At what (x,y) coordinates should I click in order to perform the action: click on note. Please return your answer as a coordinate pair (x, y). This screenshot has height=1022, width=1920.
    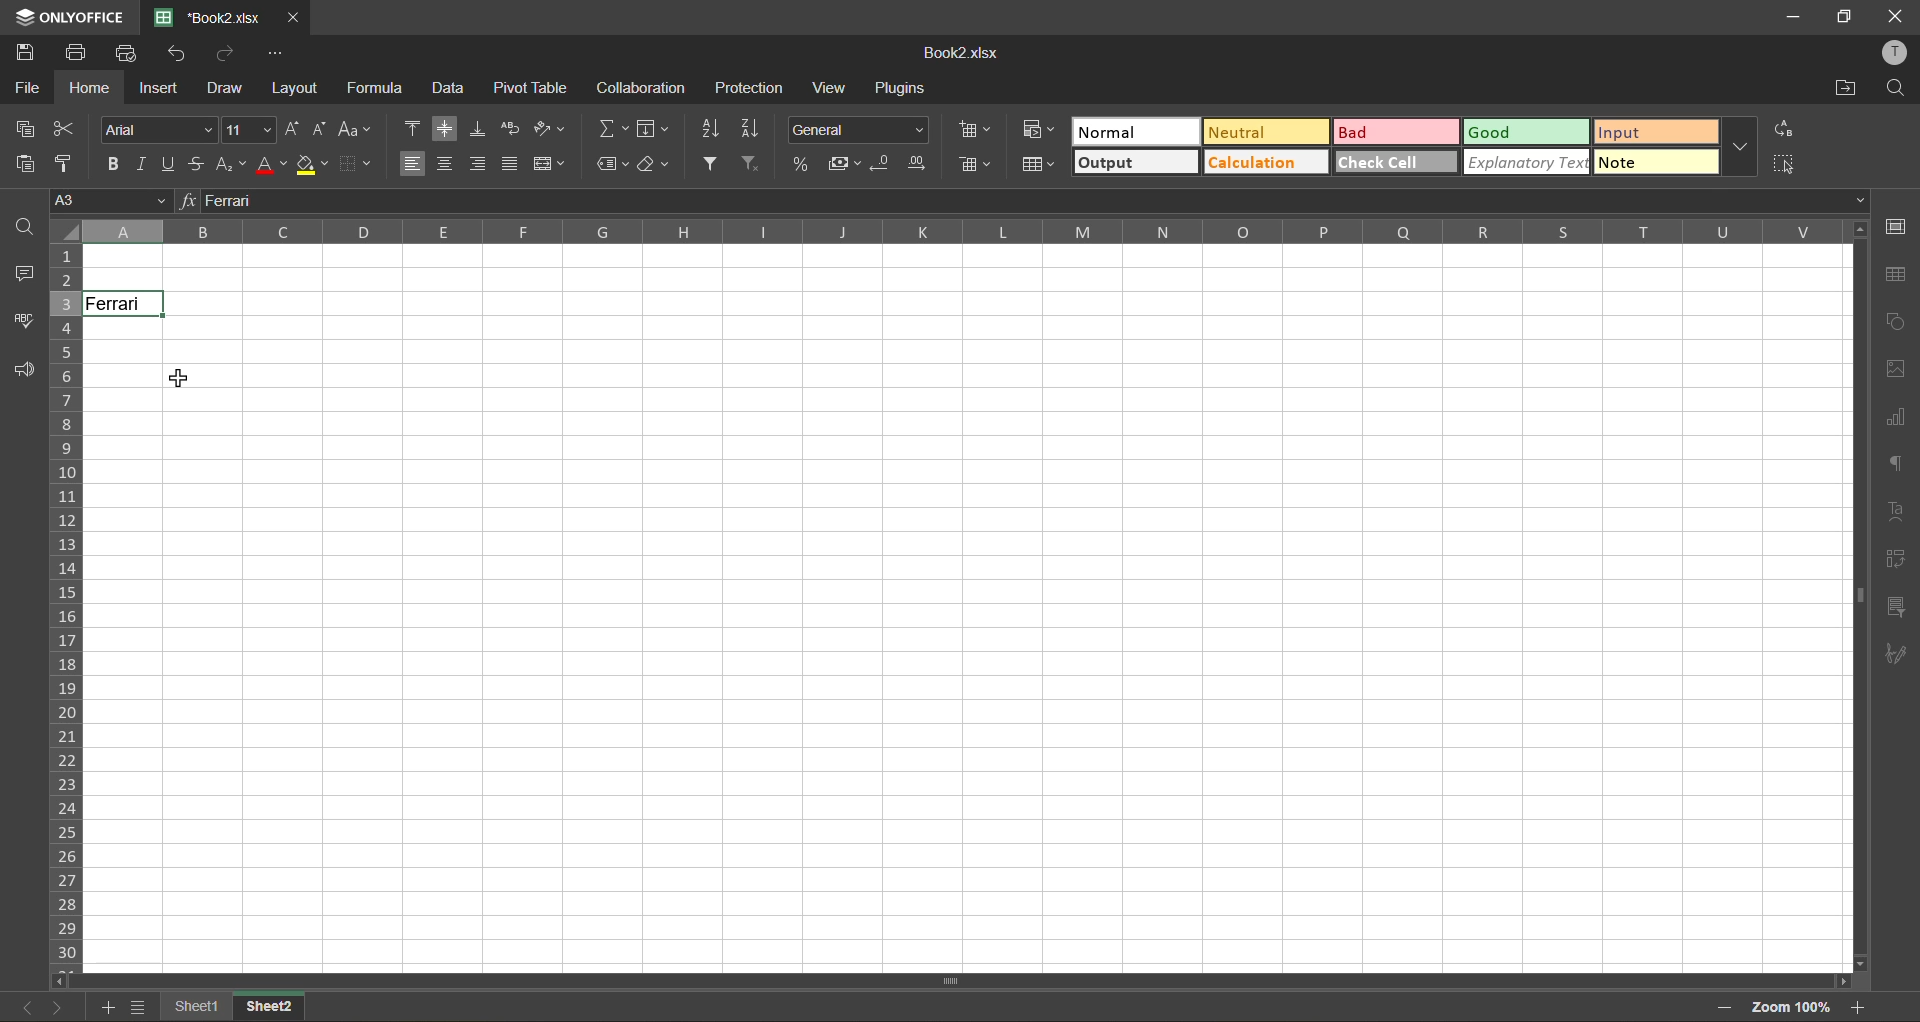
    Looking at the image, I should click on (1656, 161).